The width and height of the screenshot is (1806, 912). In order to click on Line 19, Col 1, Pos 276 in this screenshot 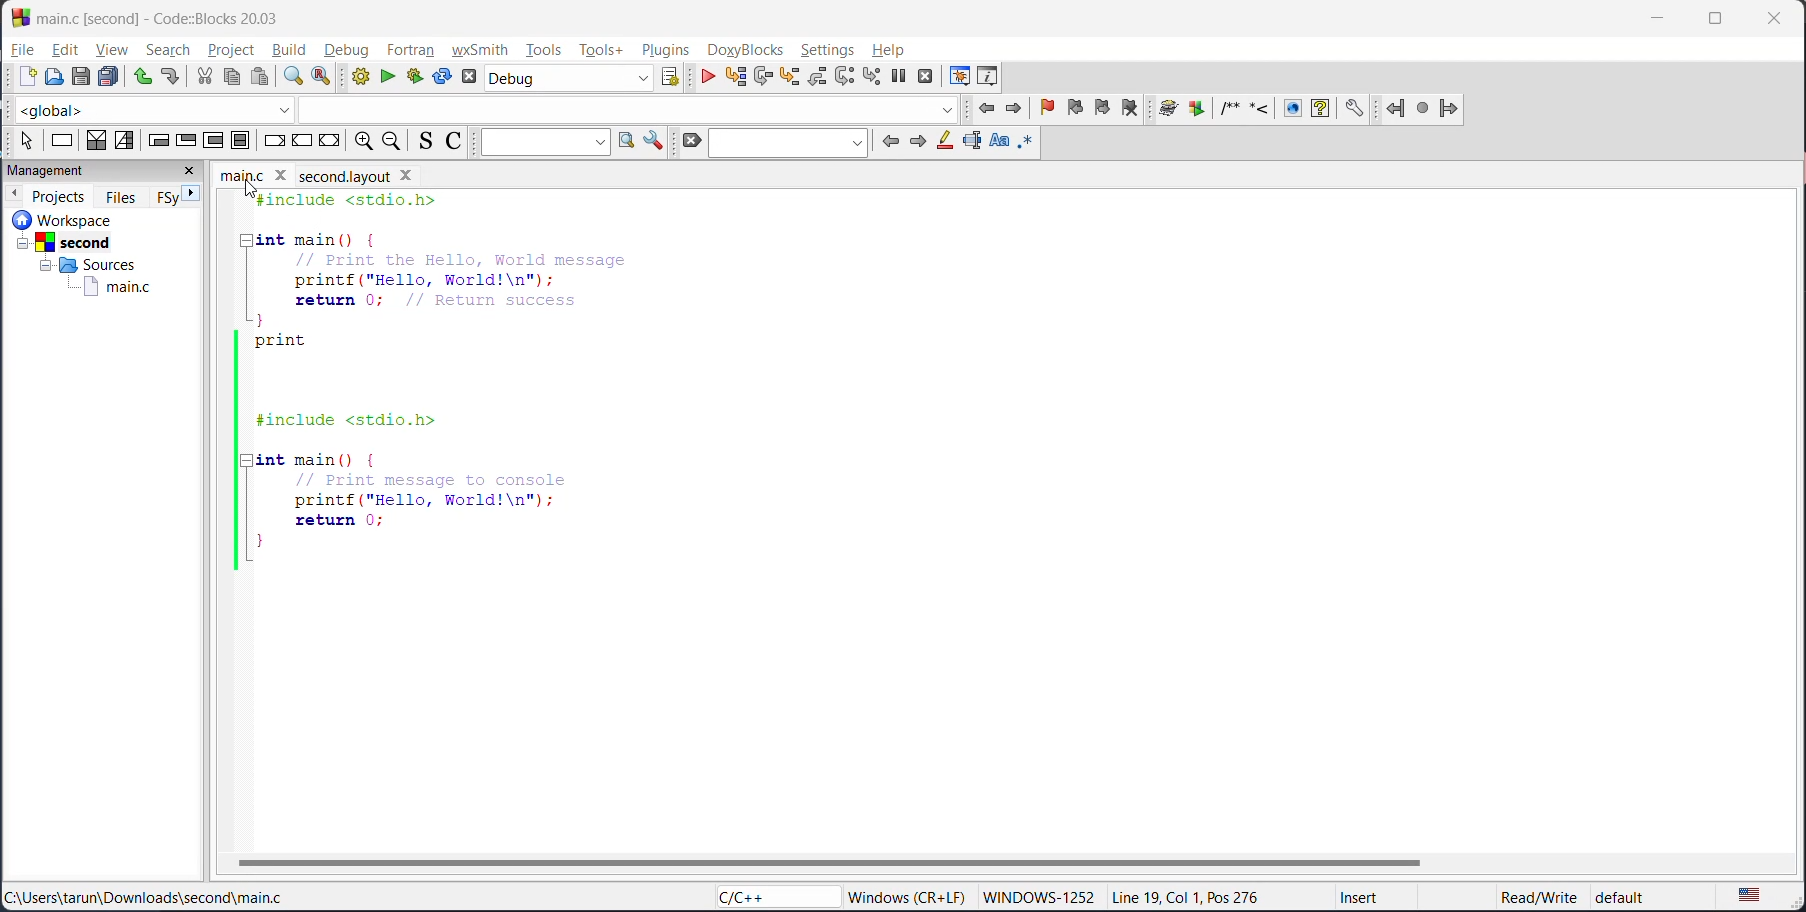, I will do `click(1194, 898)`.